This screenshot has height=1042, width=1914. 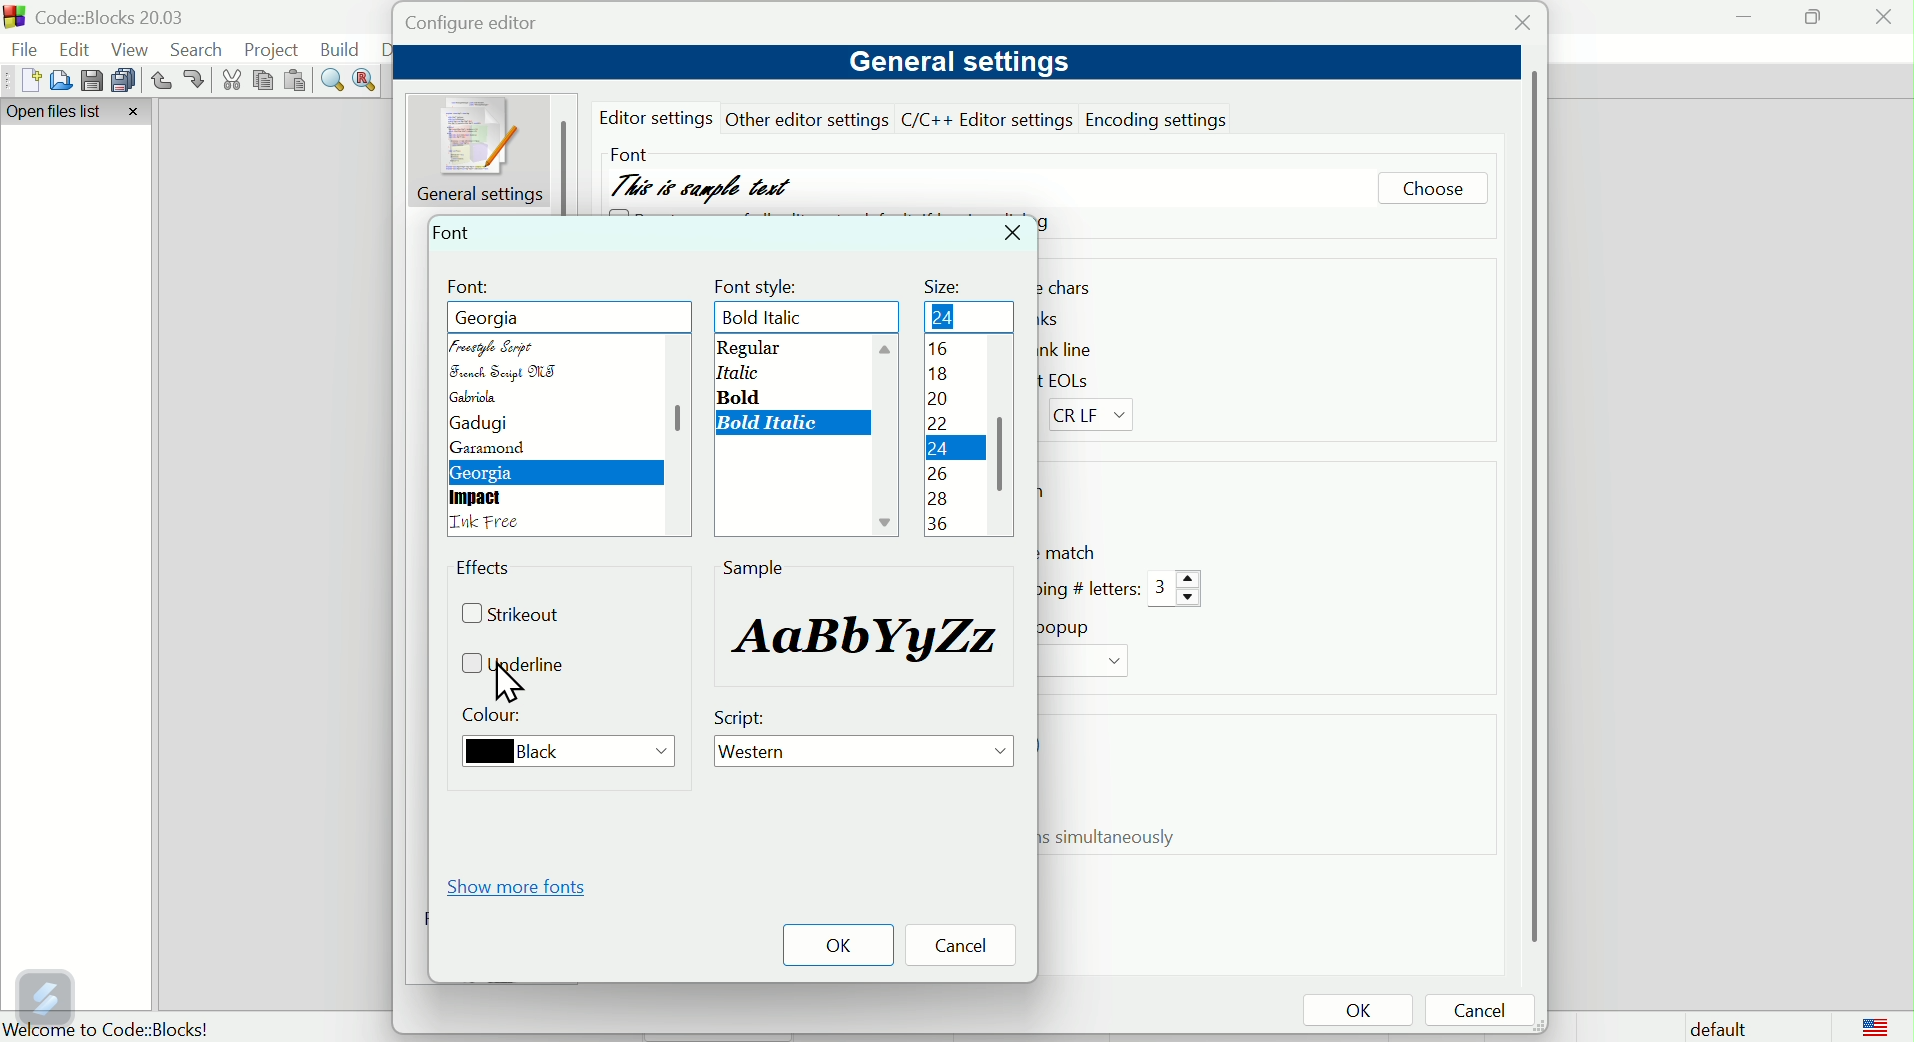 What do you see at coordinates (1073, 552) in the screenshot?
I see `match` at bounding box center [1073, 552].